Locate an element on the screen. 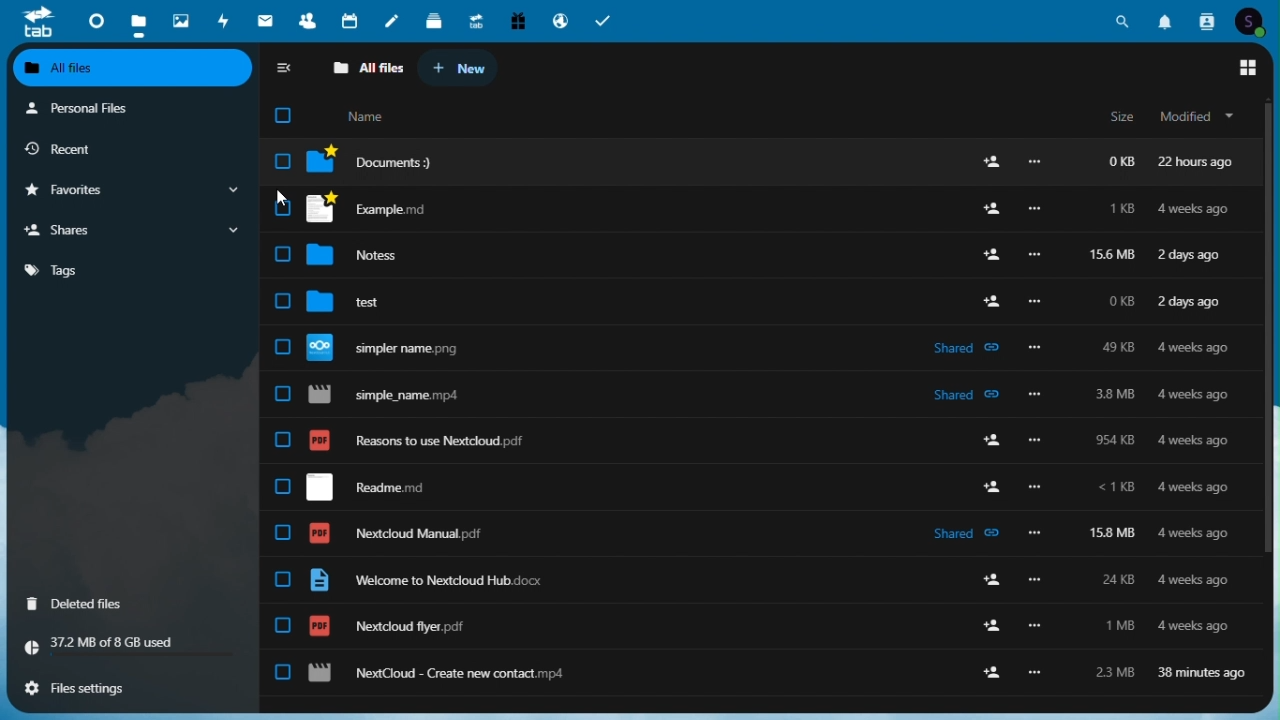 This screenshot has width=1280, height=720. check boc is located at coordinates (282, 671).